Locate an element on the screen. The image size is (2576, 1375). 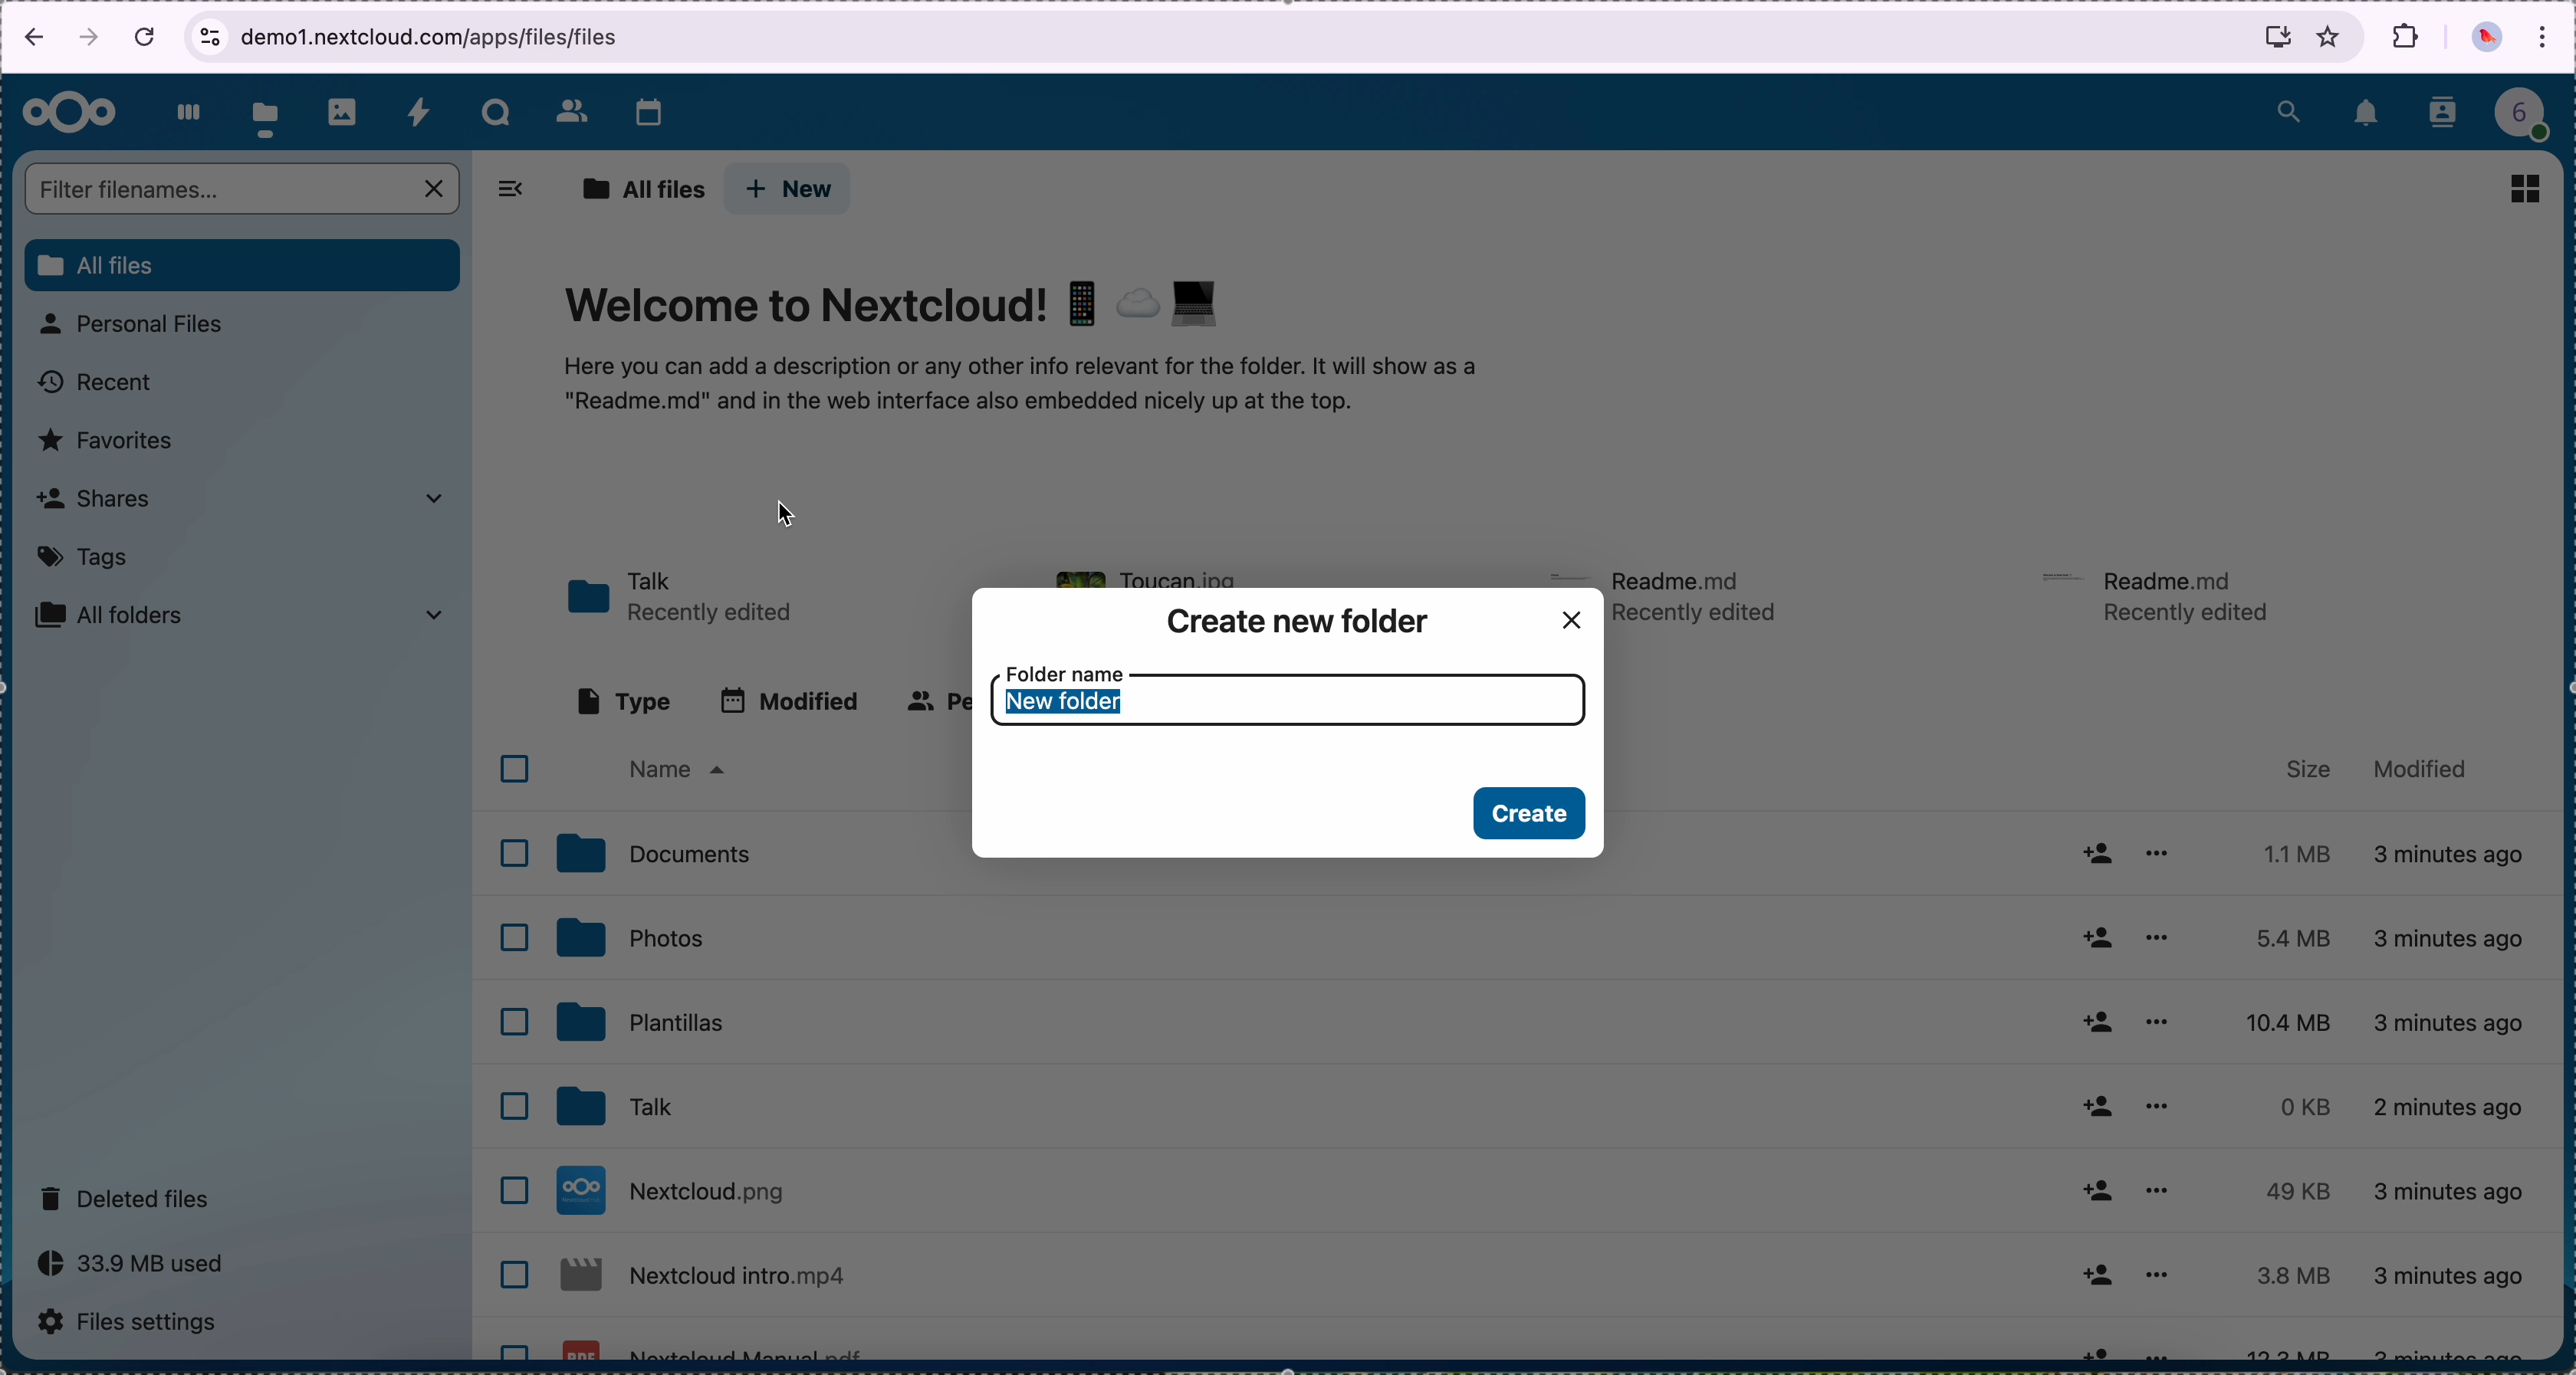
0 KB is located at coordinates (2309, 1107).